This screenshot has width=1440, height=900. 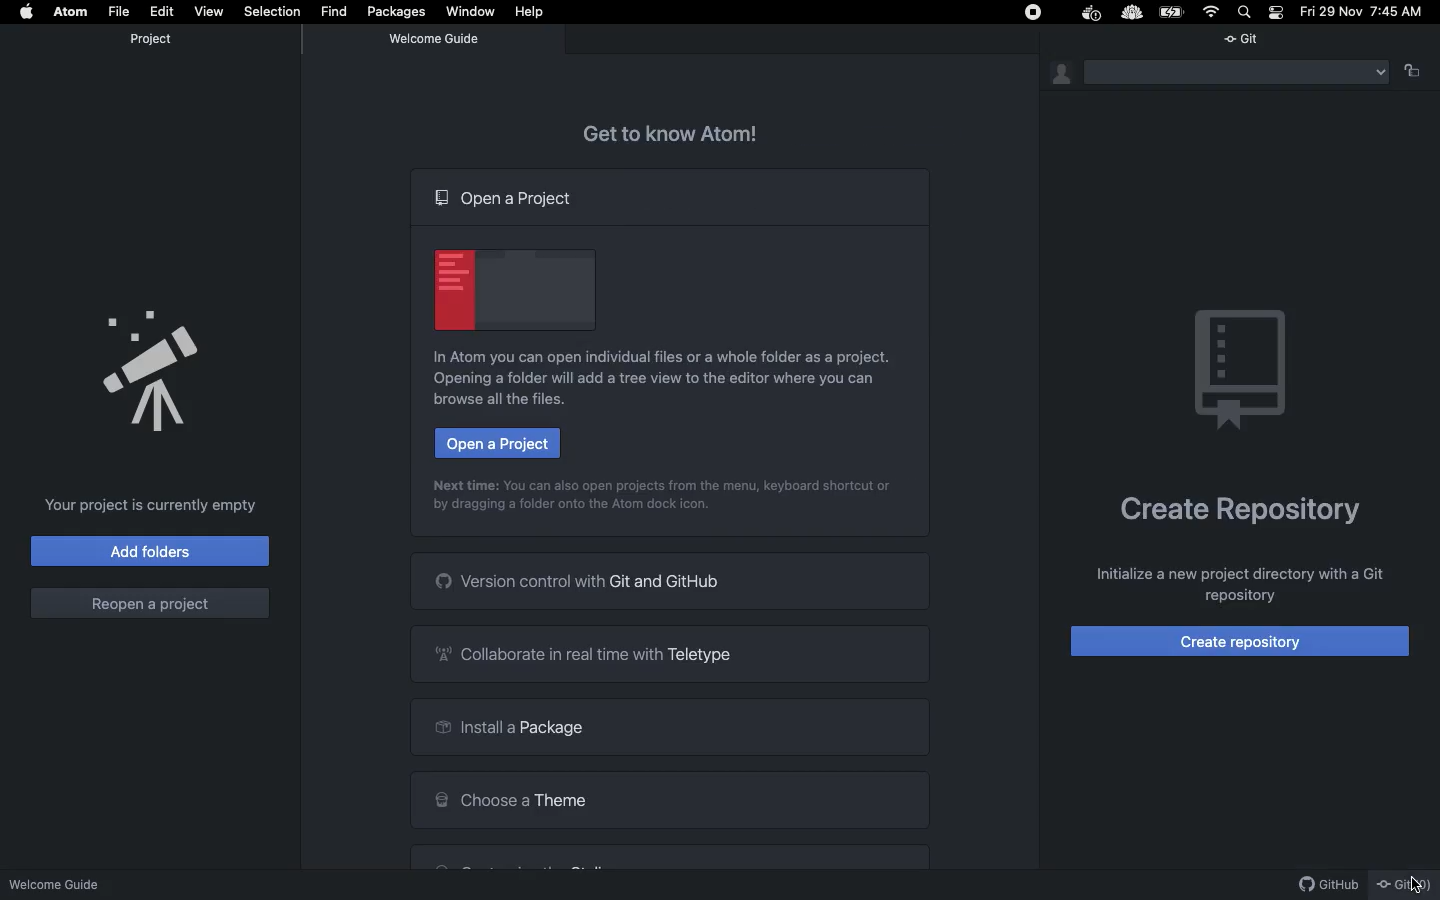 I want to click on Git identity, so click(x=1055, y=73).